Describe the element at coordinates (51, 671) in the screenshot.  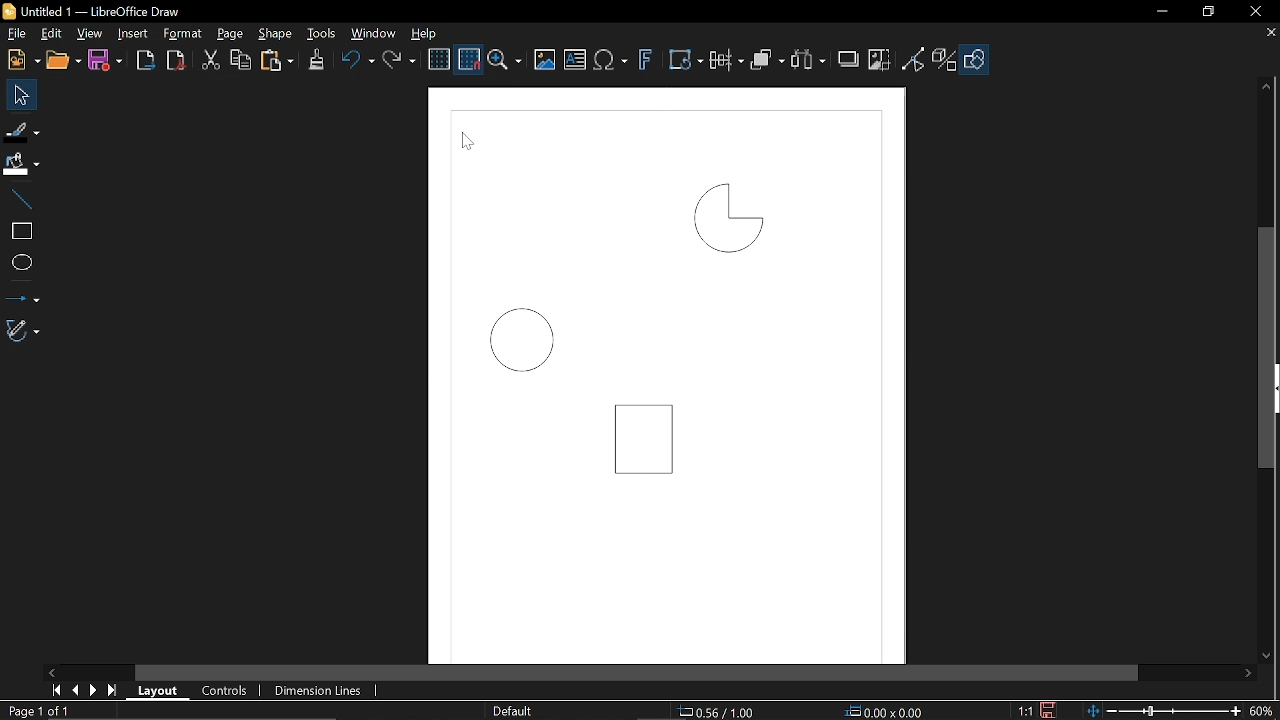
I see `Move left` at that location.